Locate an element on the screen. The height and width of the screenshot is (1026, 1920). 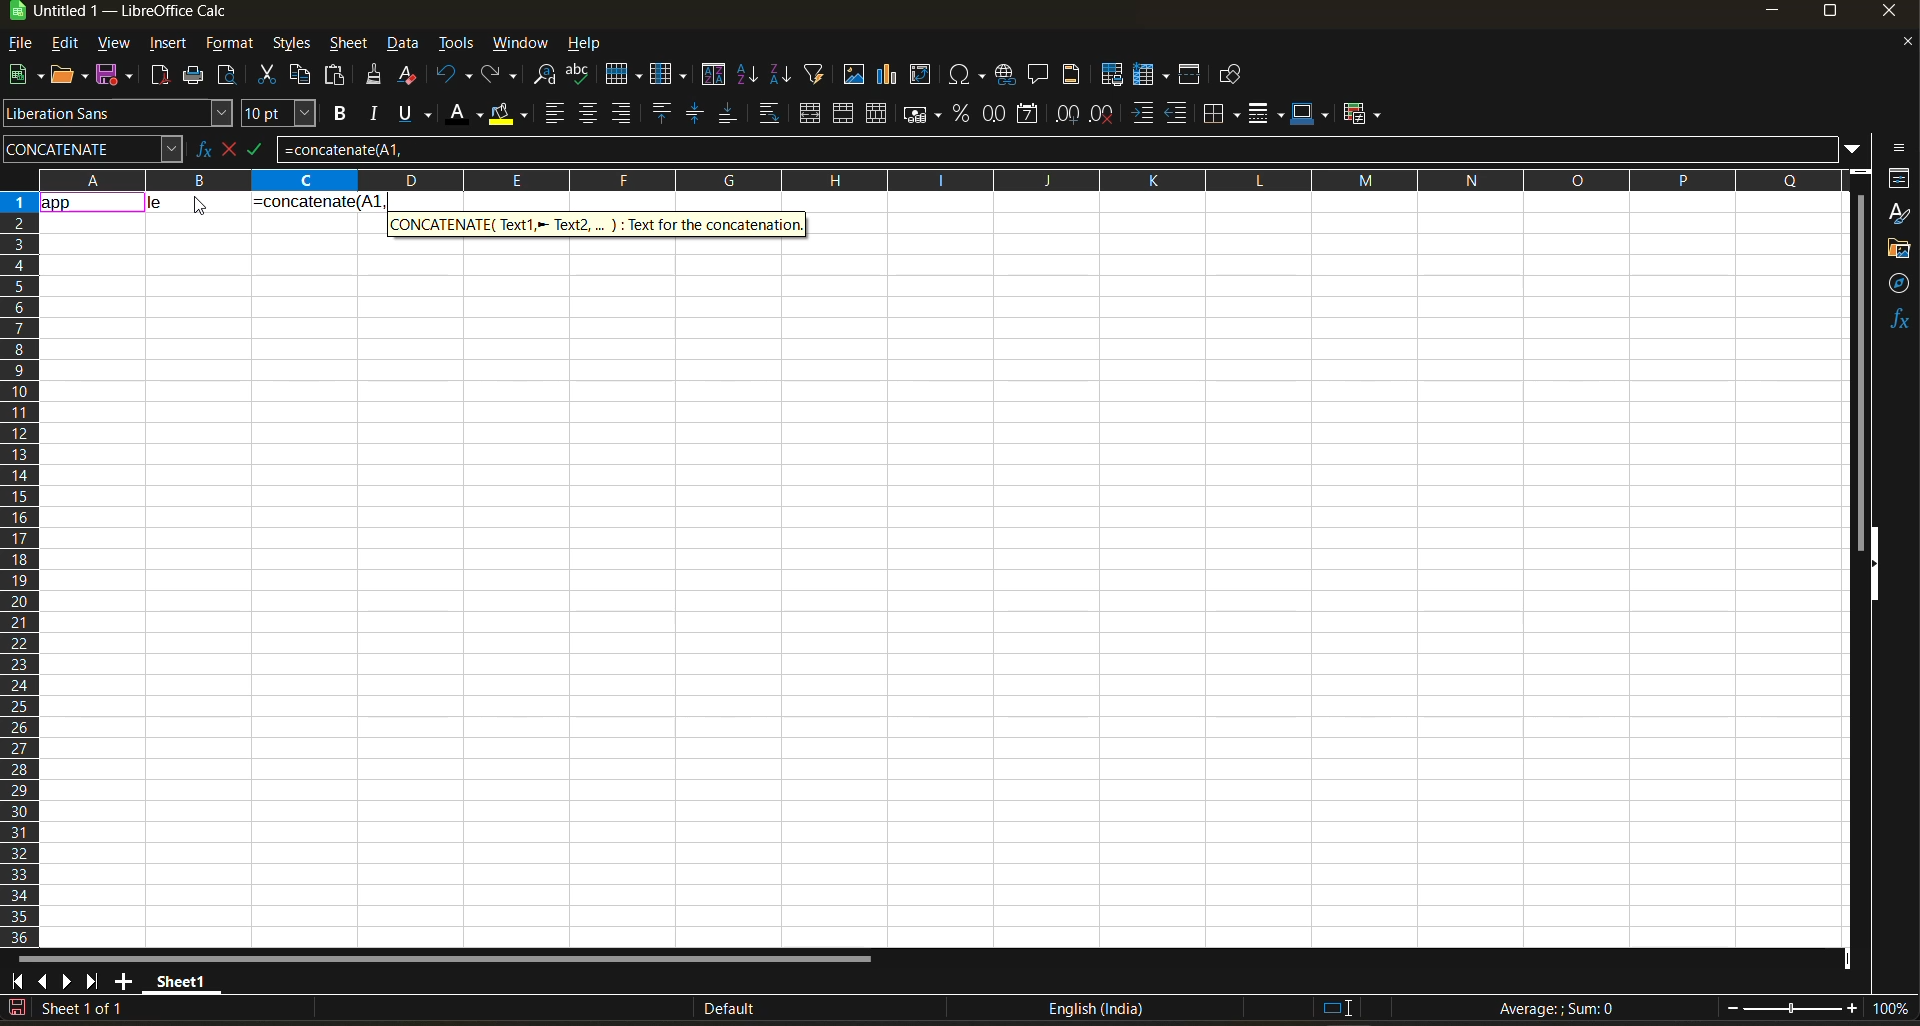
show draw functions is located at coordinates (1227, 78).